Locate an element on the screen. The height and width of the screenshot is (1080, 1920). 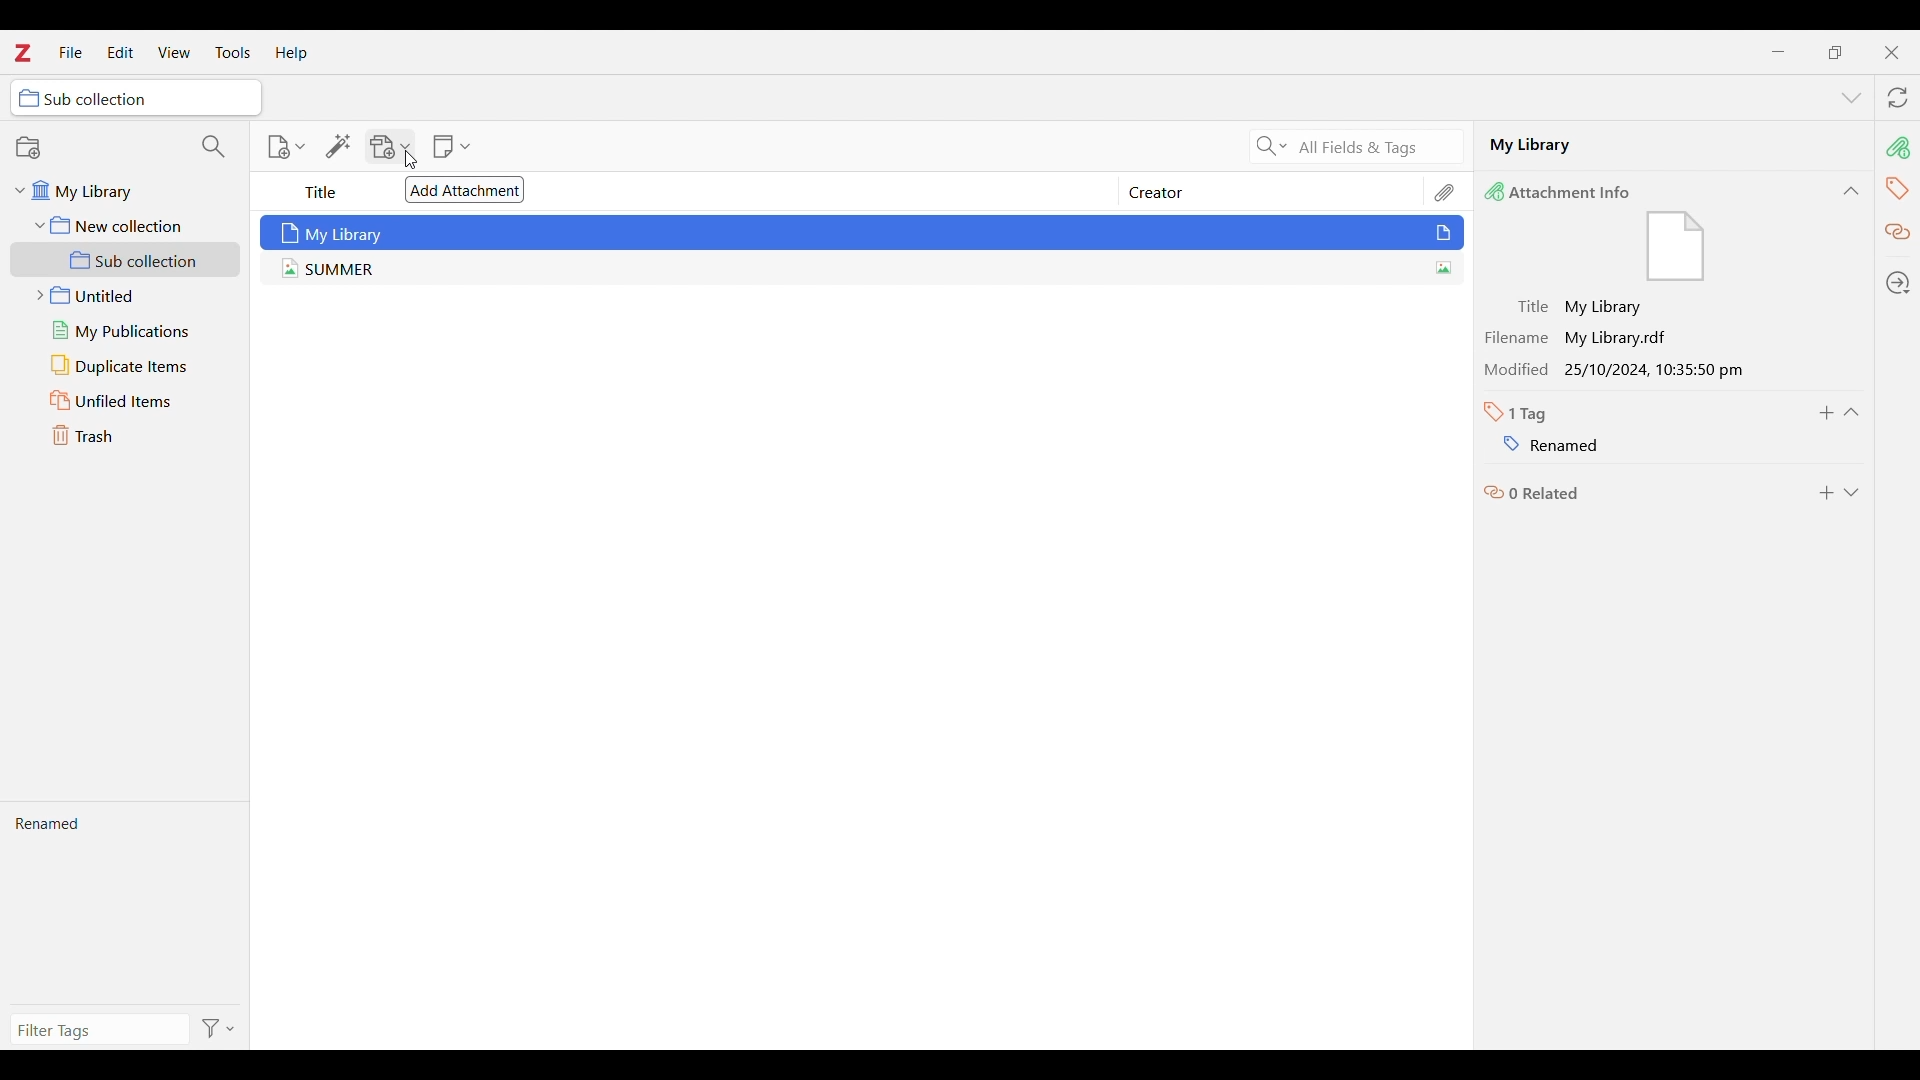
Sync with zotero.org is located at coordinates (1898, 97).